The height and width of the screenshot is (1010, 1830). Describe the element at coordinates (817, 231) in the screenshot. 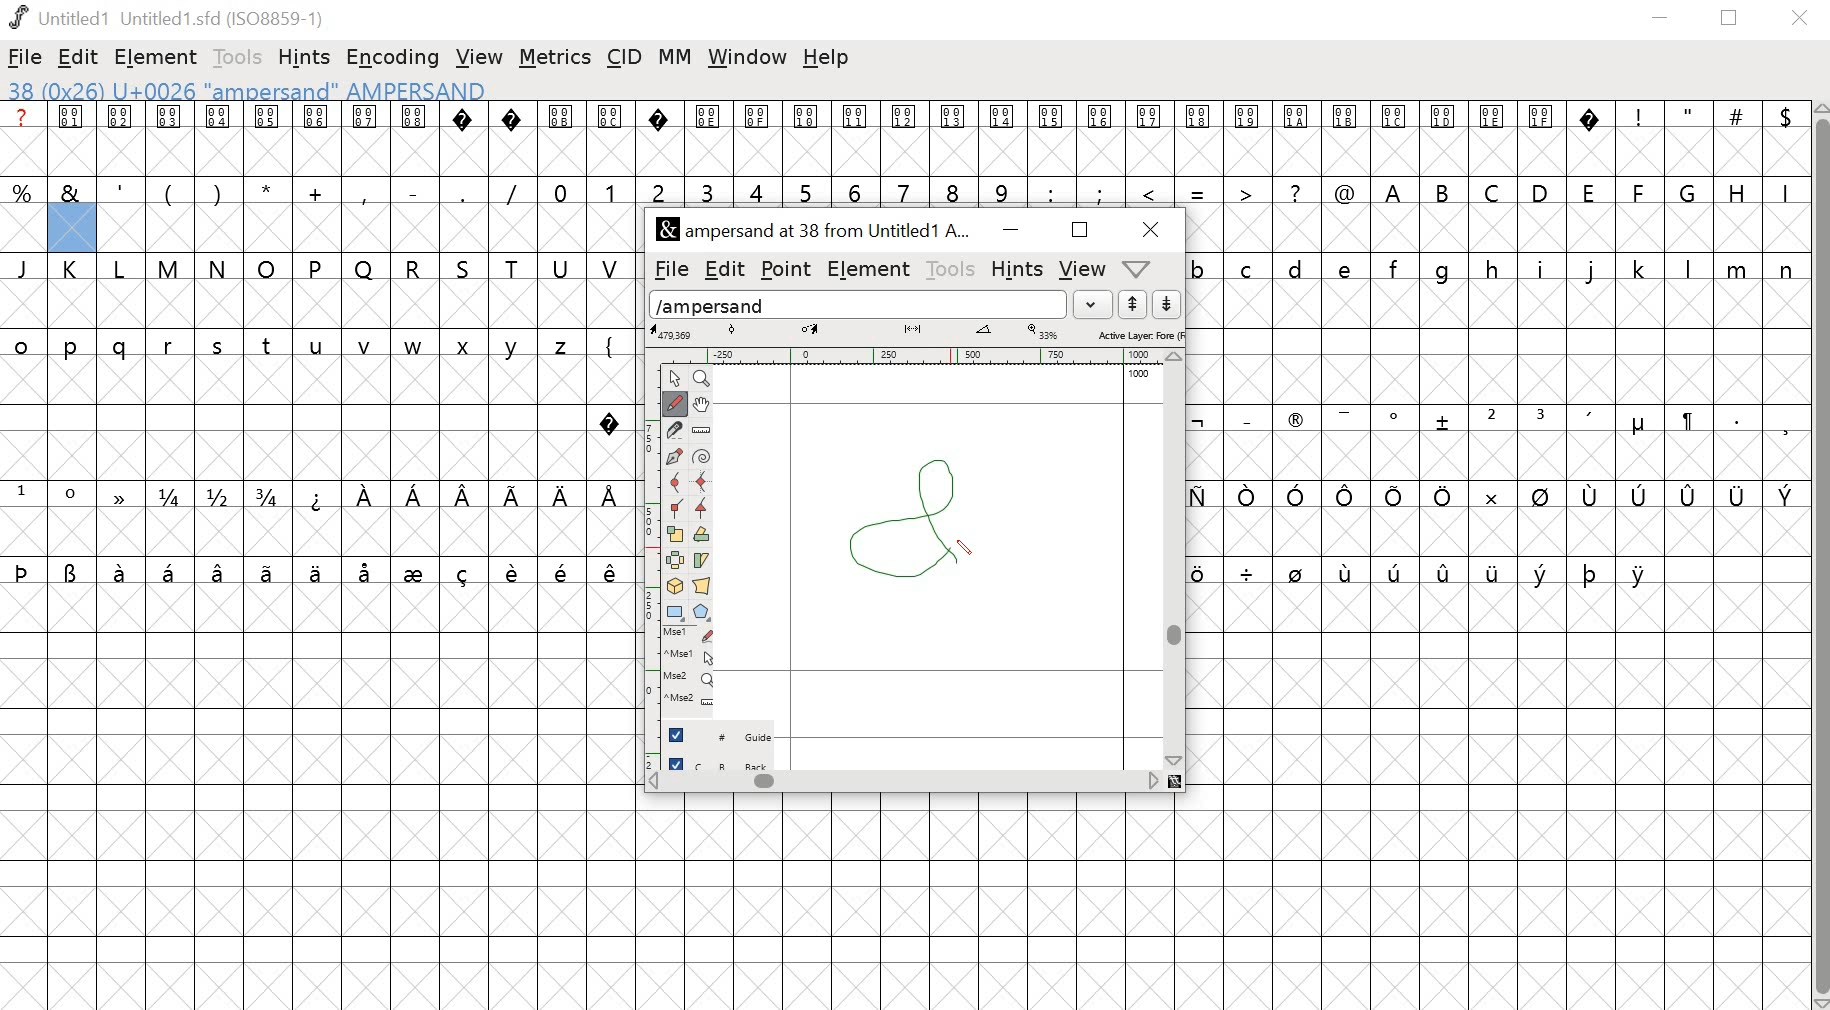

I see `ampersand at 38 from Untitled1 A...` at that location.